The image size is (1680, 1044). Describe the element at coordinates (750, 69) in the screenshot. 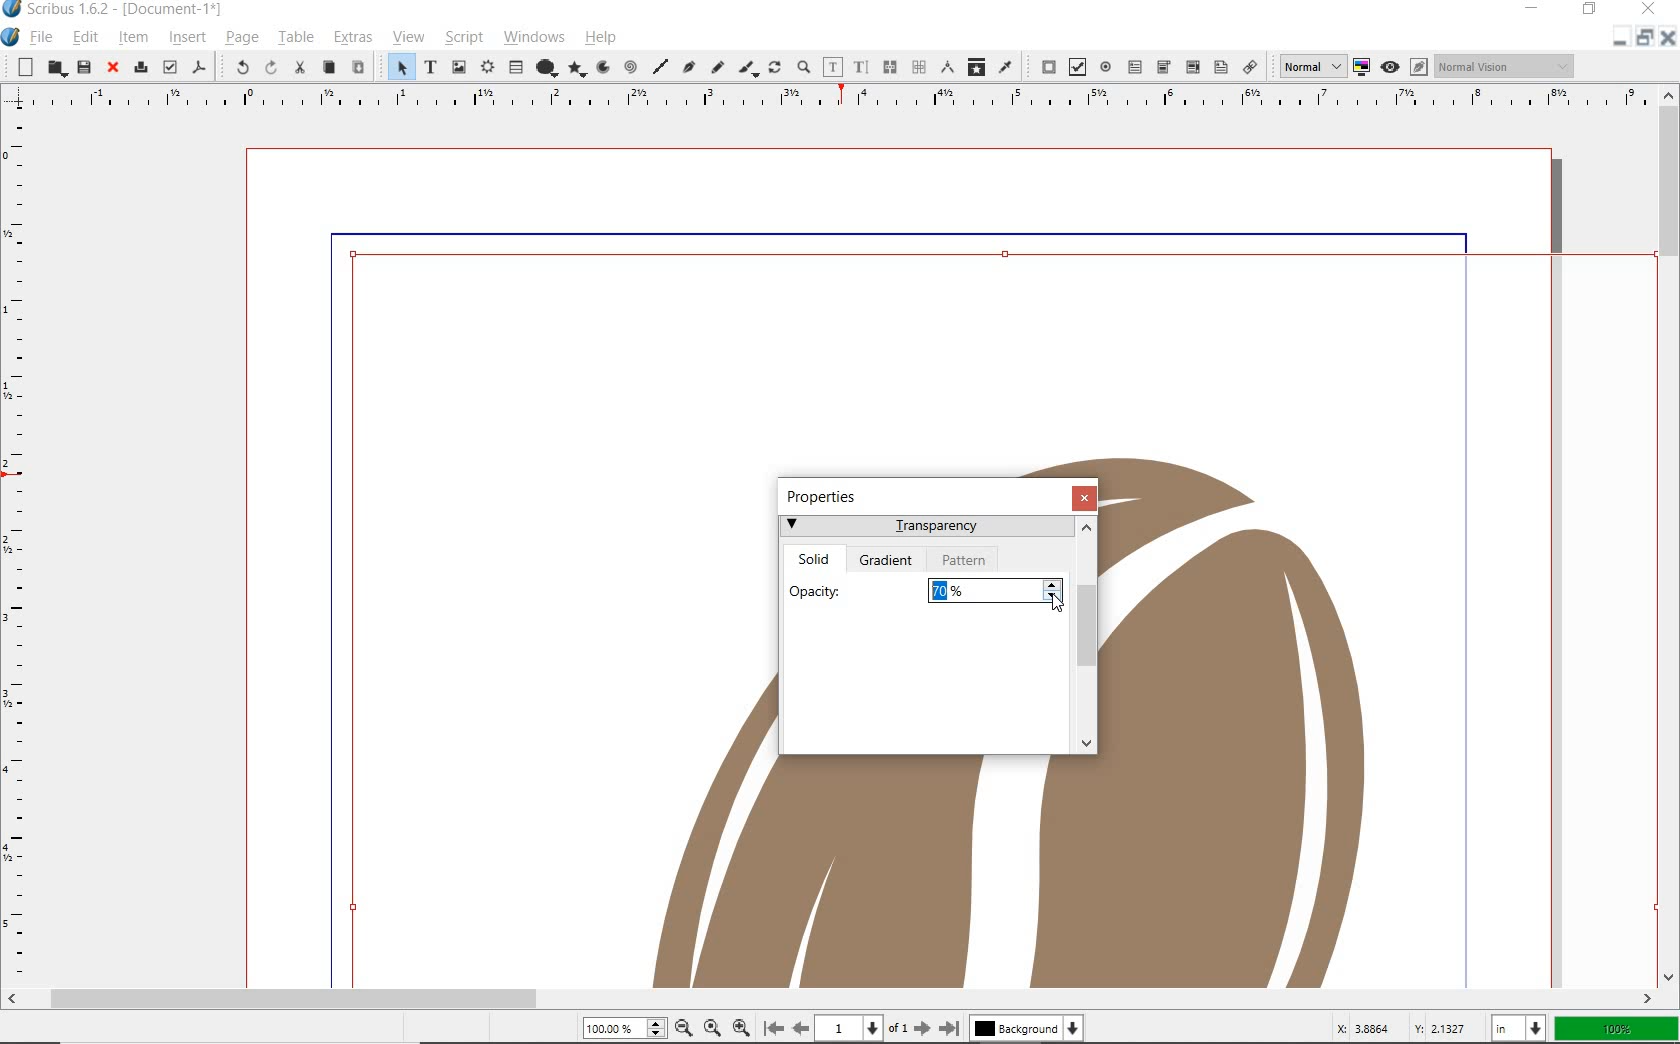

I see `calligraphic line` at that location.